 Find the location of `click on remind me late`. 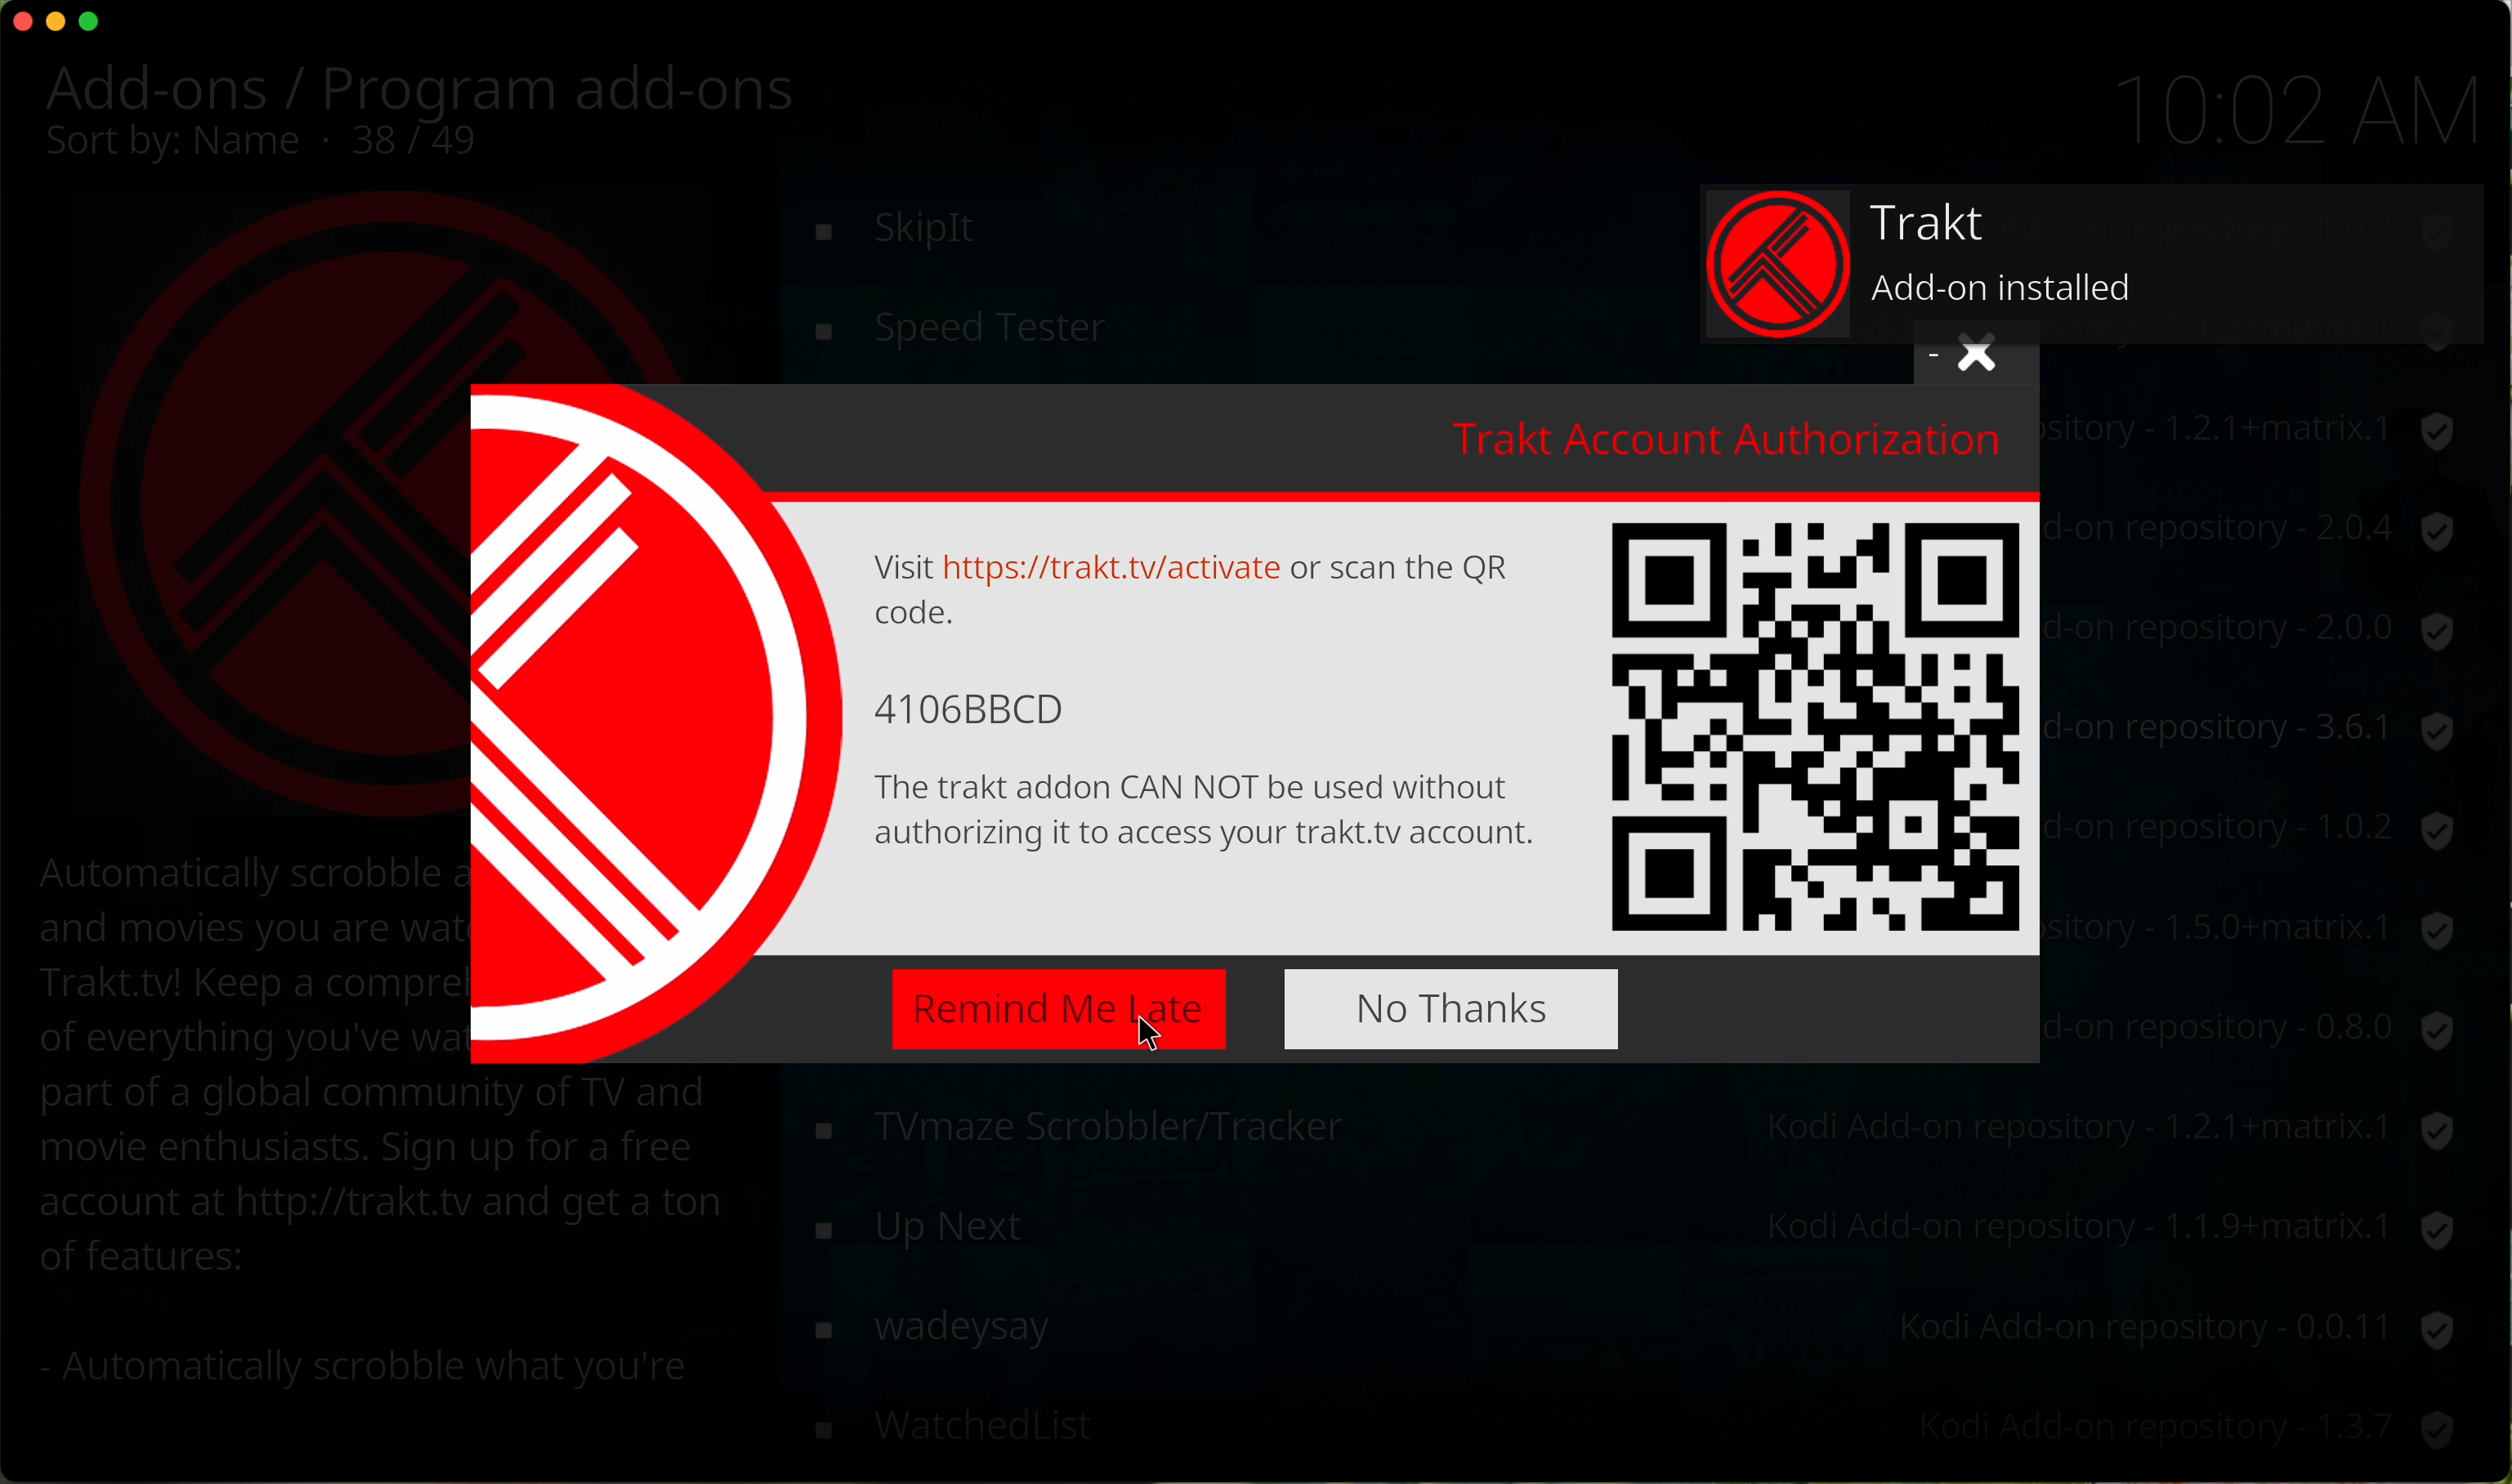

click on remind me late is located at coordinates (1061, 1009).